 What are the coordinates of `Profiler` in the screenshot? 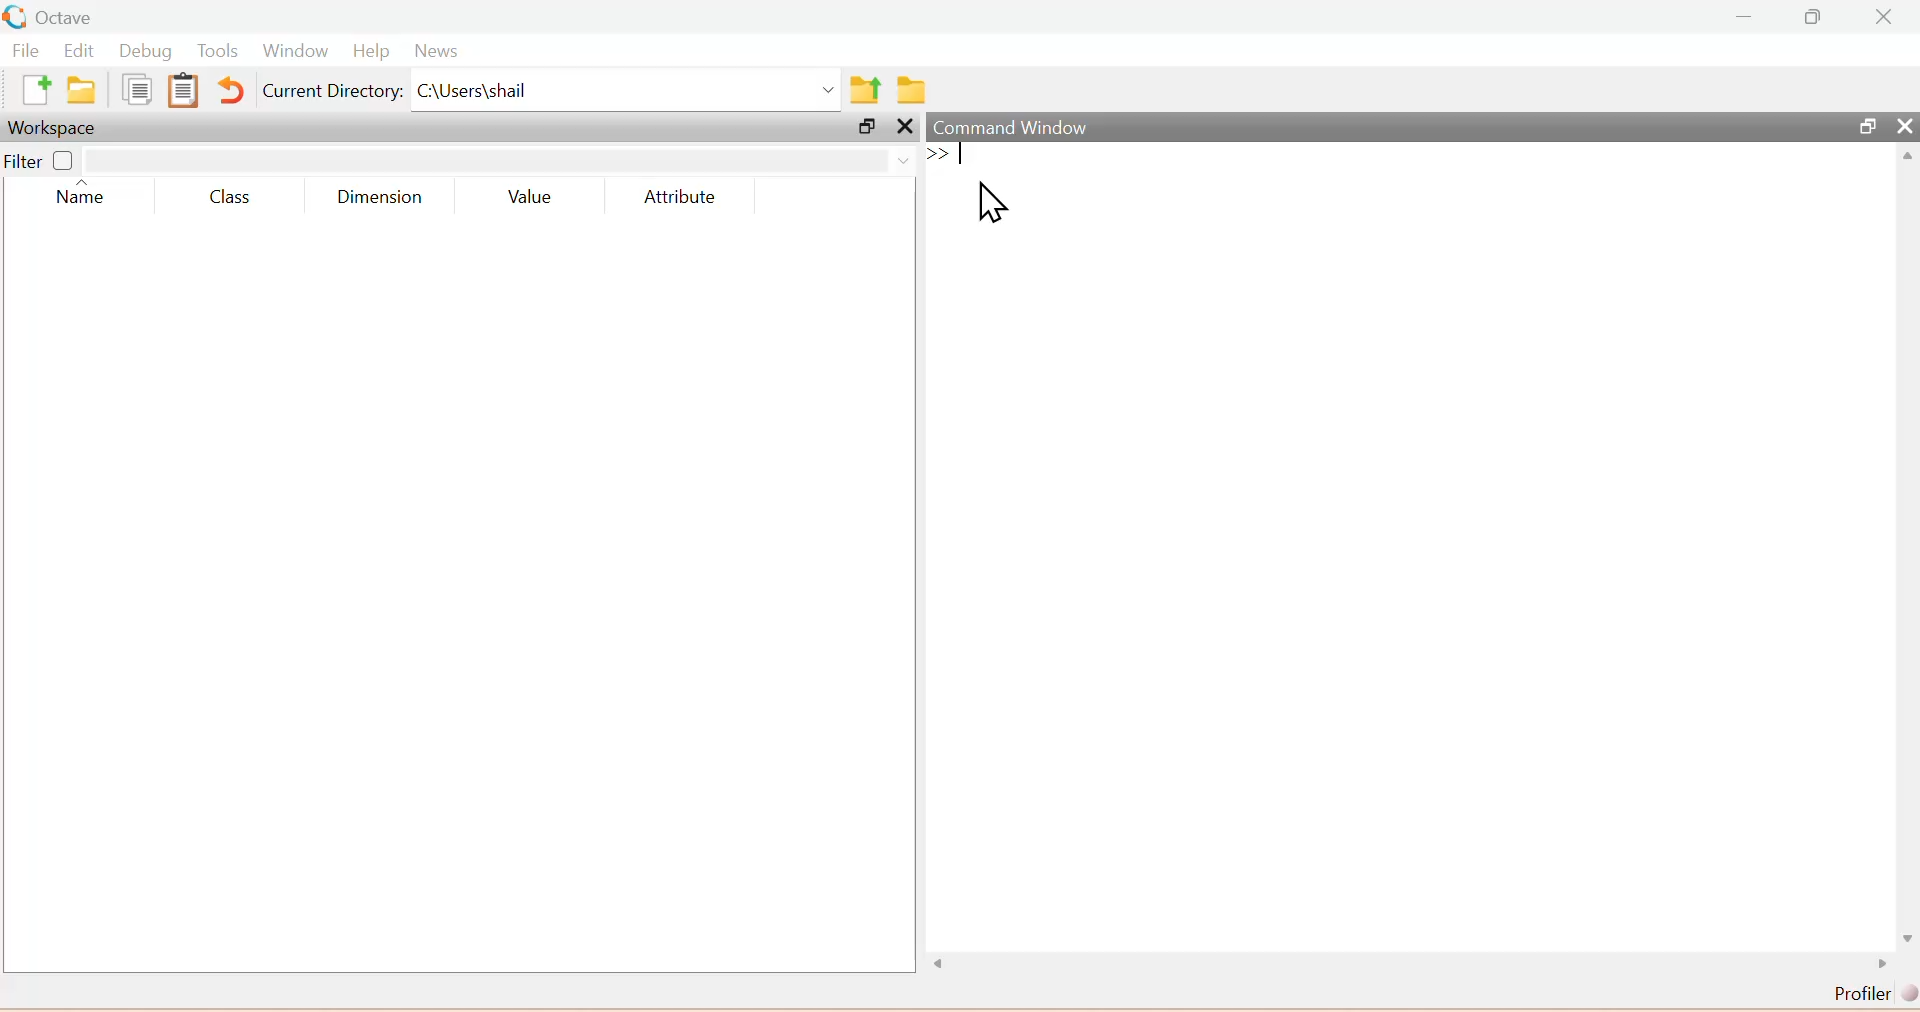 It's located at (1871, 994).